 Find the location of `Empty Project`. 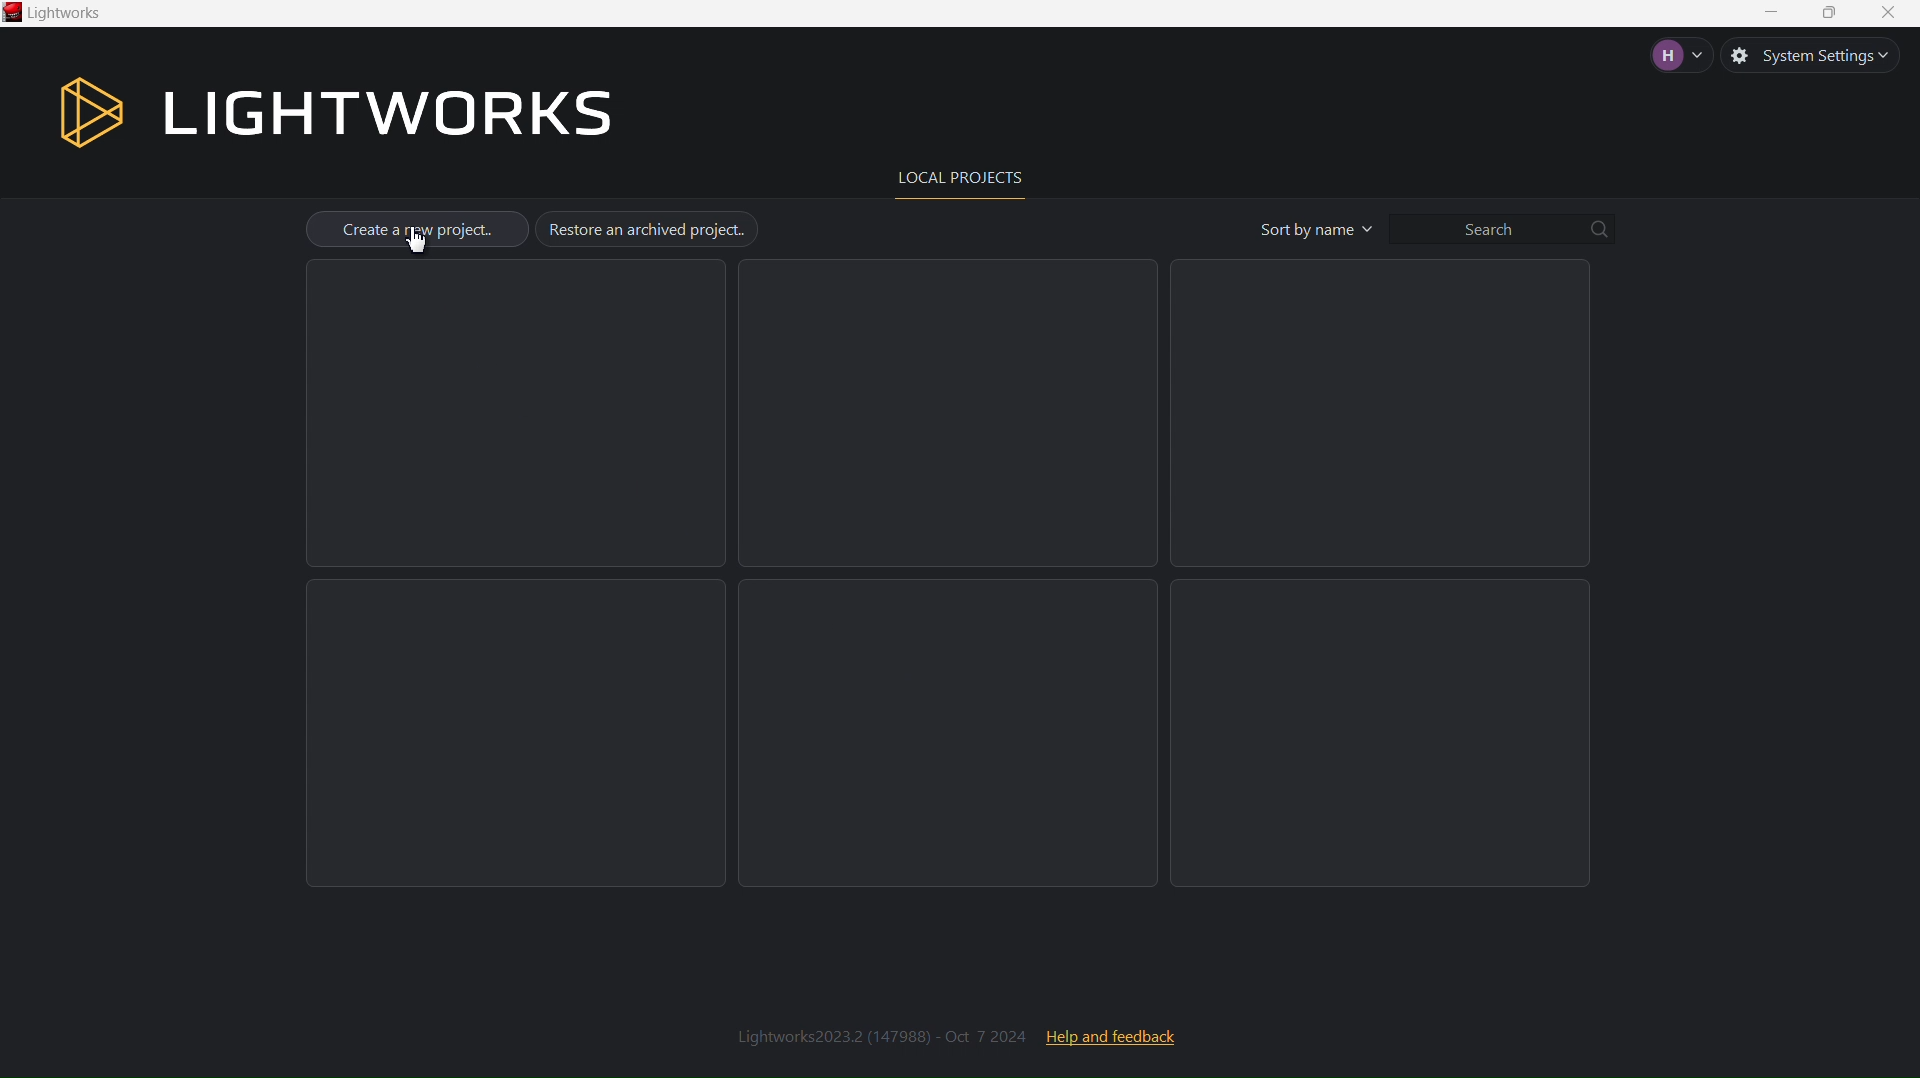

Empty Project is located at coordinates (1387, 735).